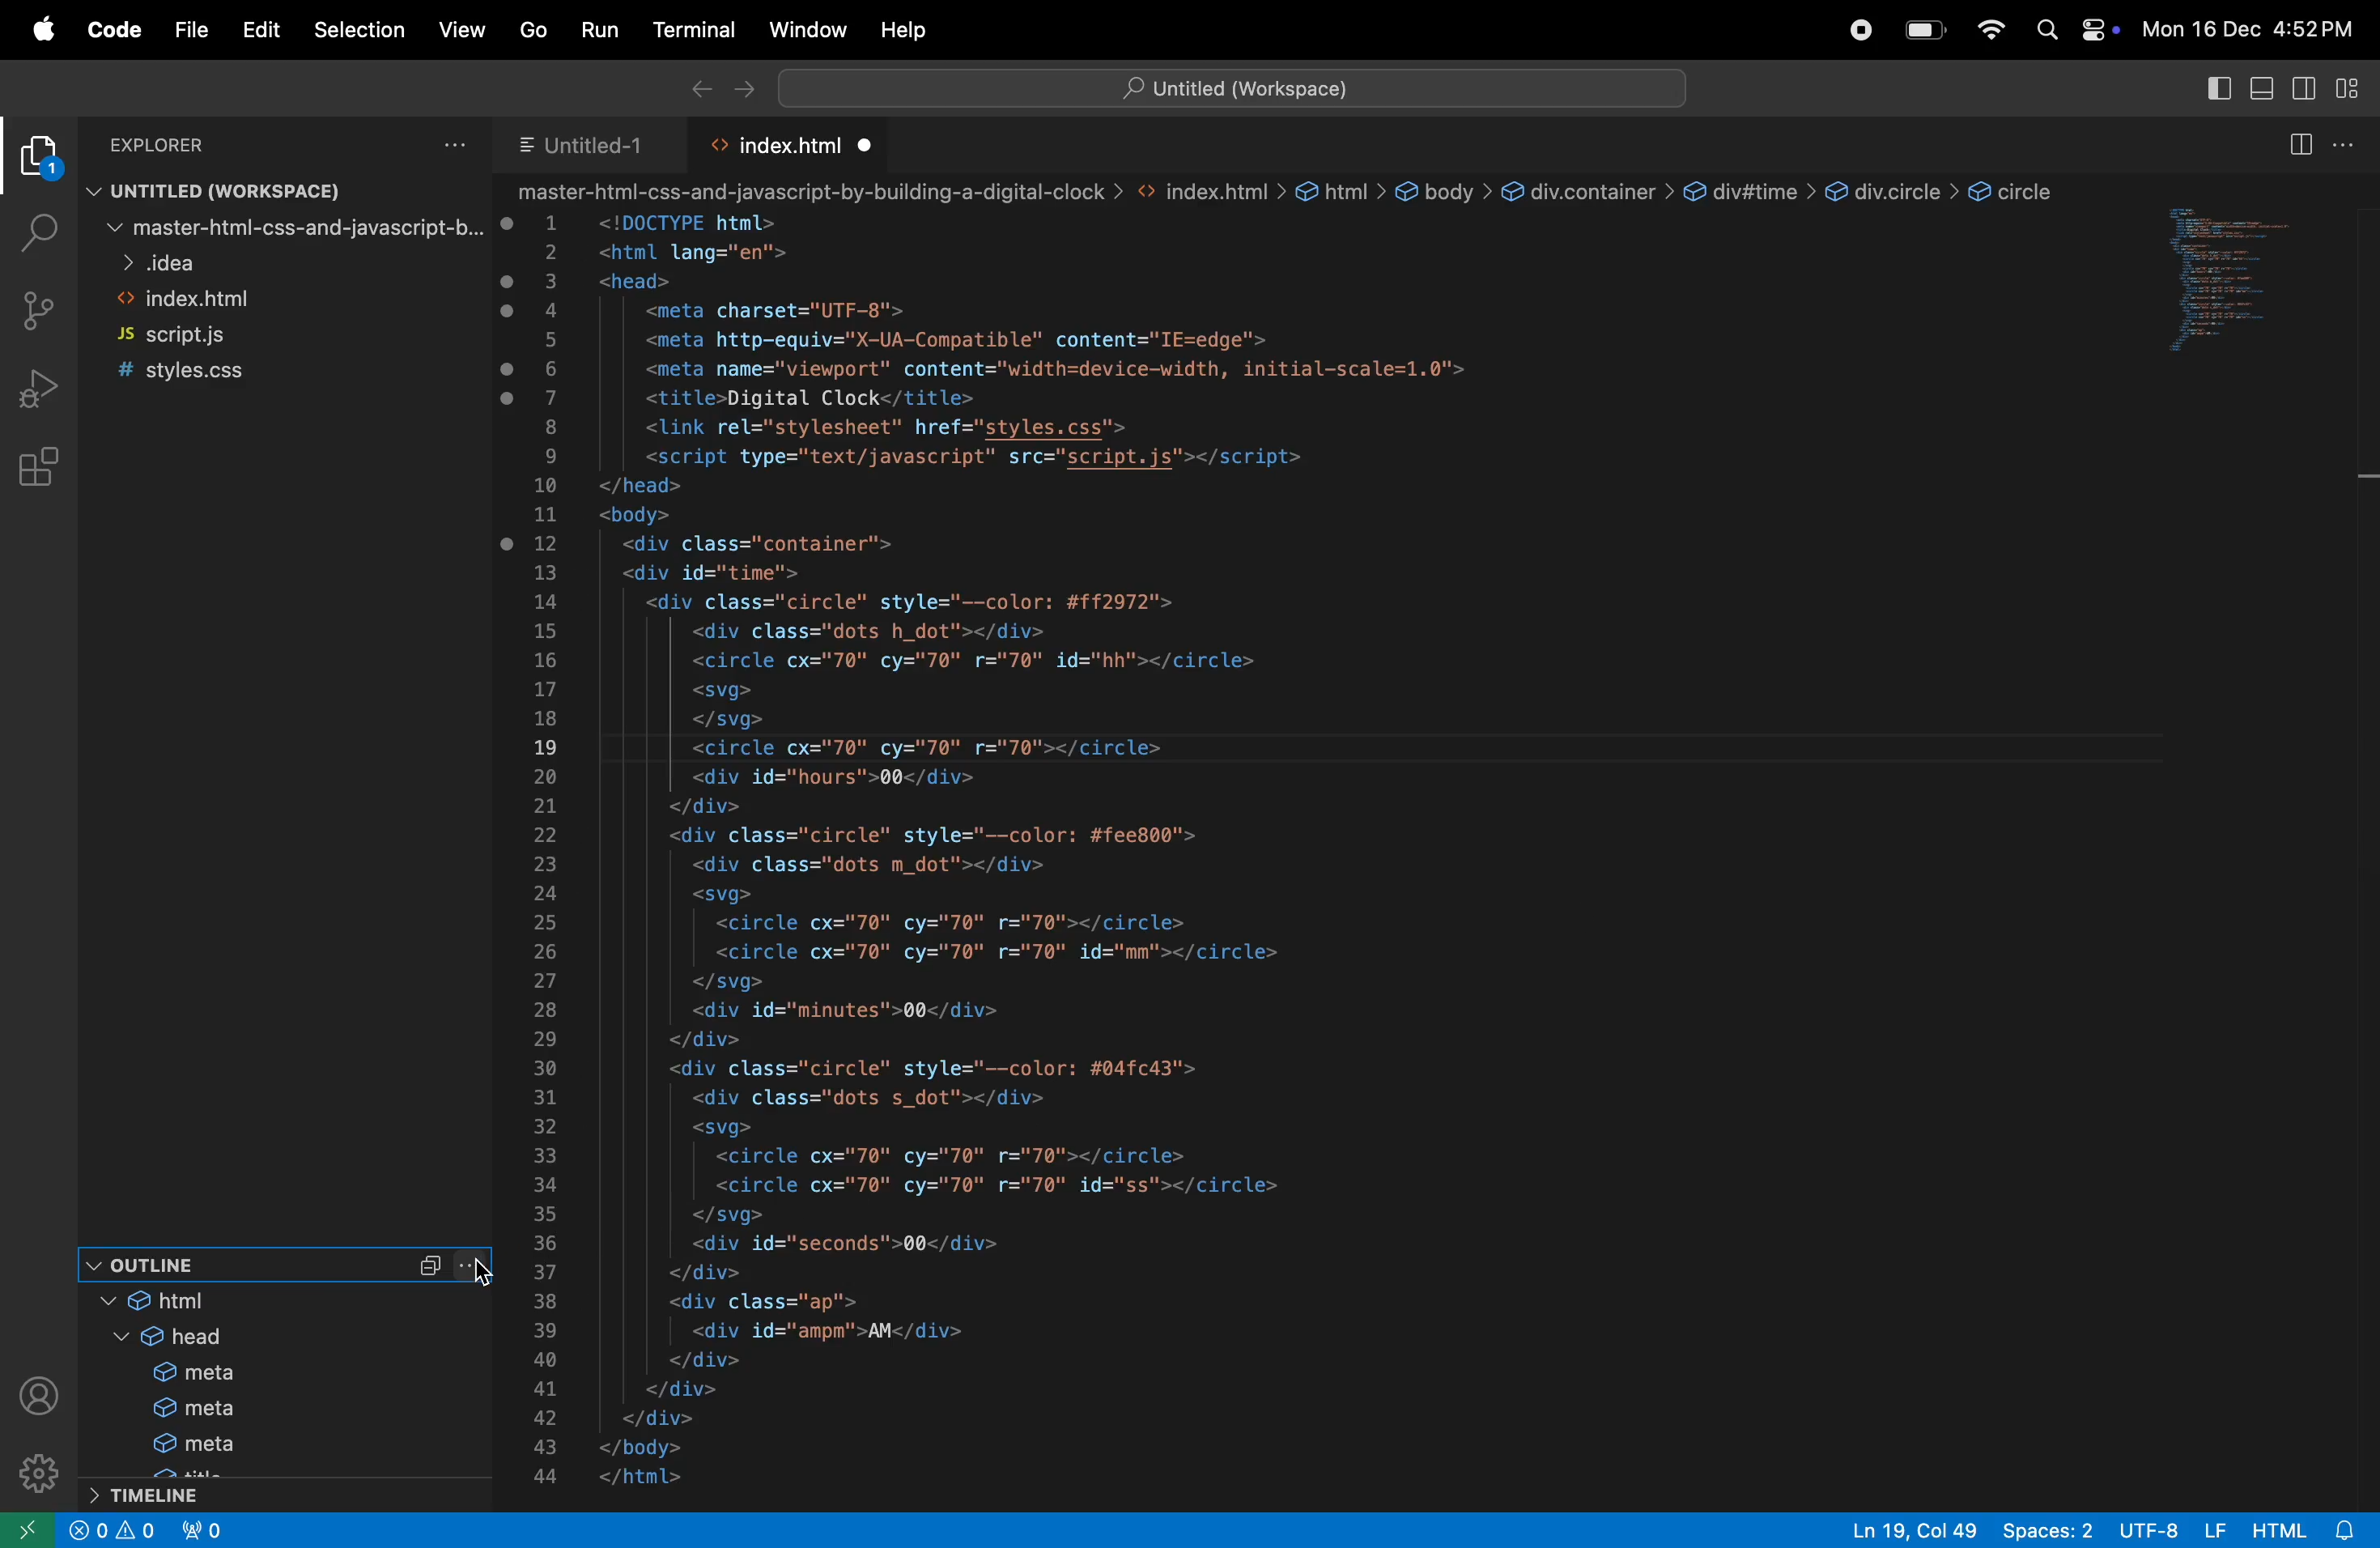 This screenshot has width=2380, height=1548. I want to click on apple widgets, so click(2071, 25).